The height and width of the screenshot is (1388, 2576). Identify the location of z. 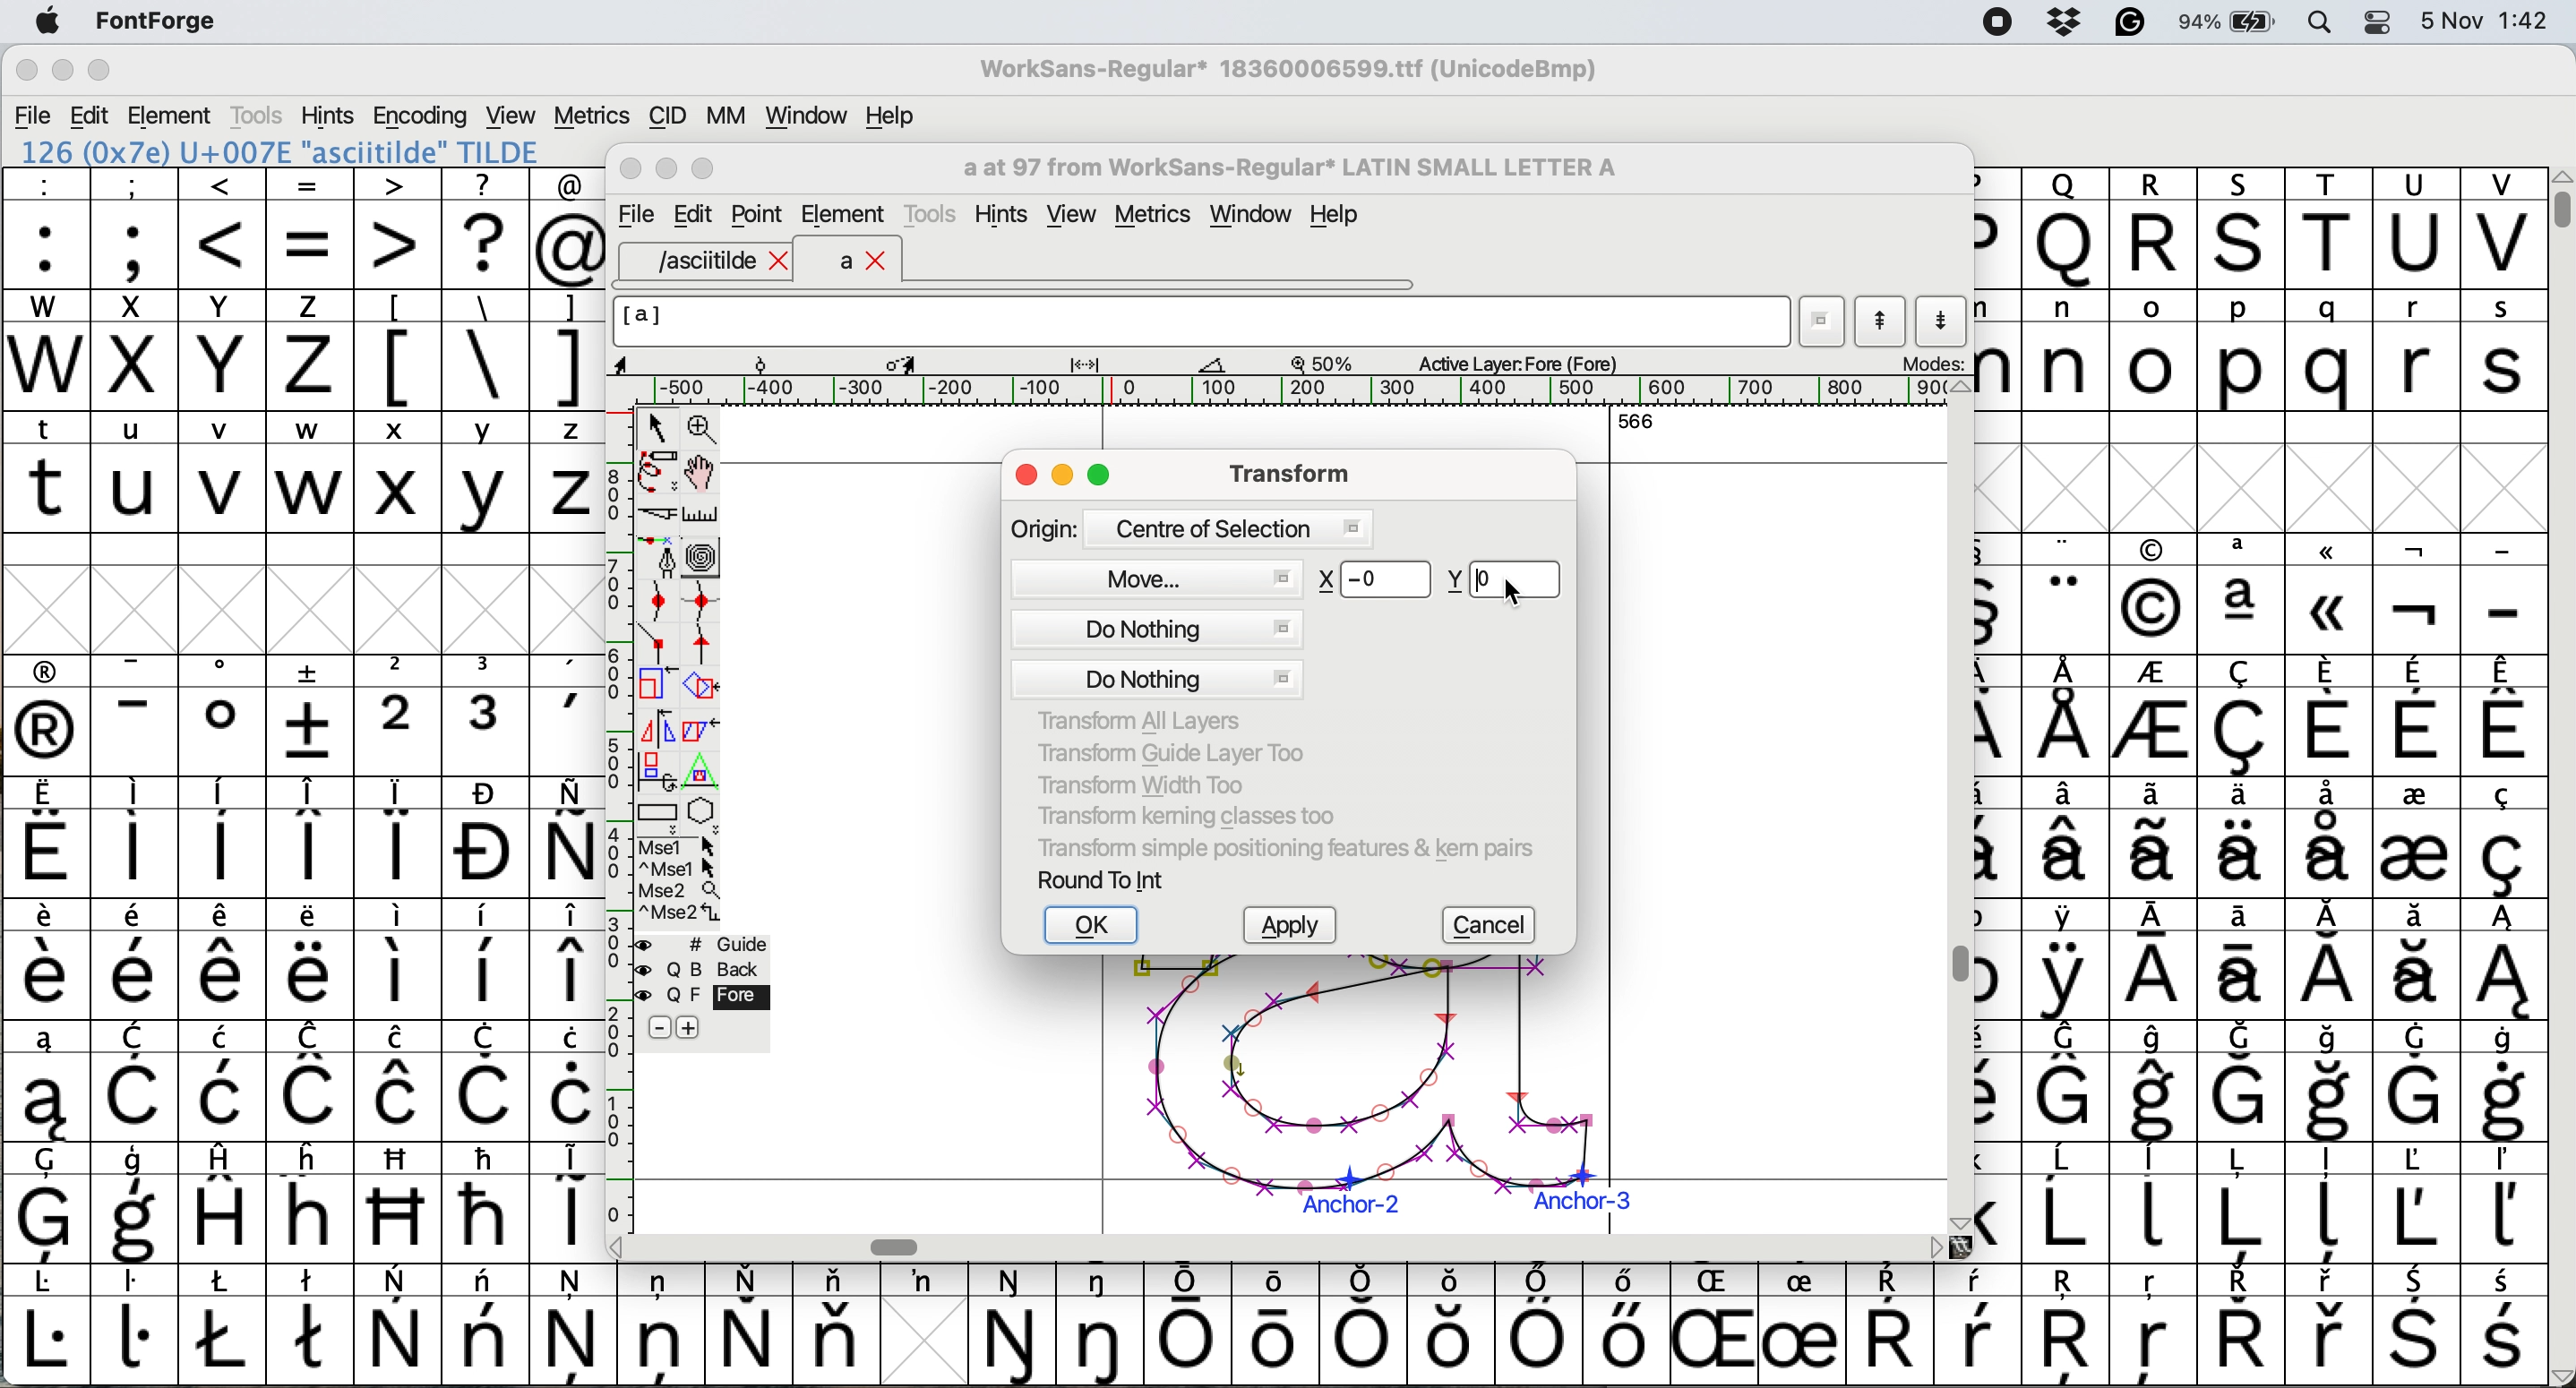
(310, 349).